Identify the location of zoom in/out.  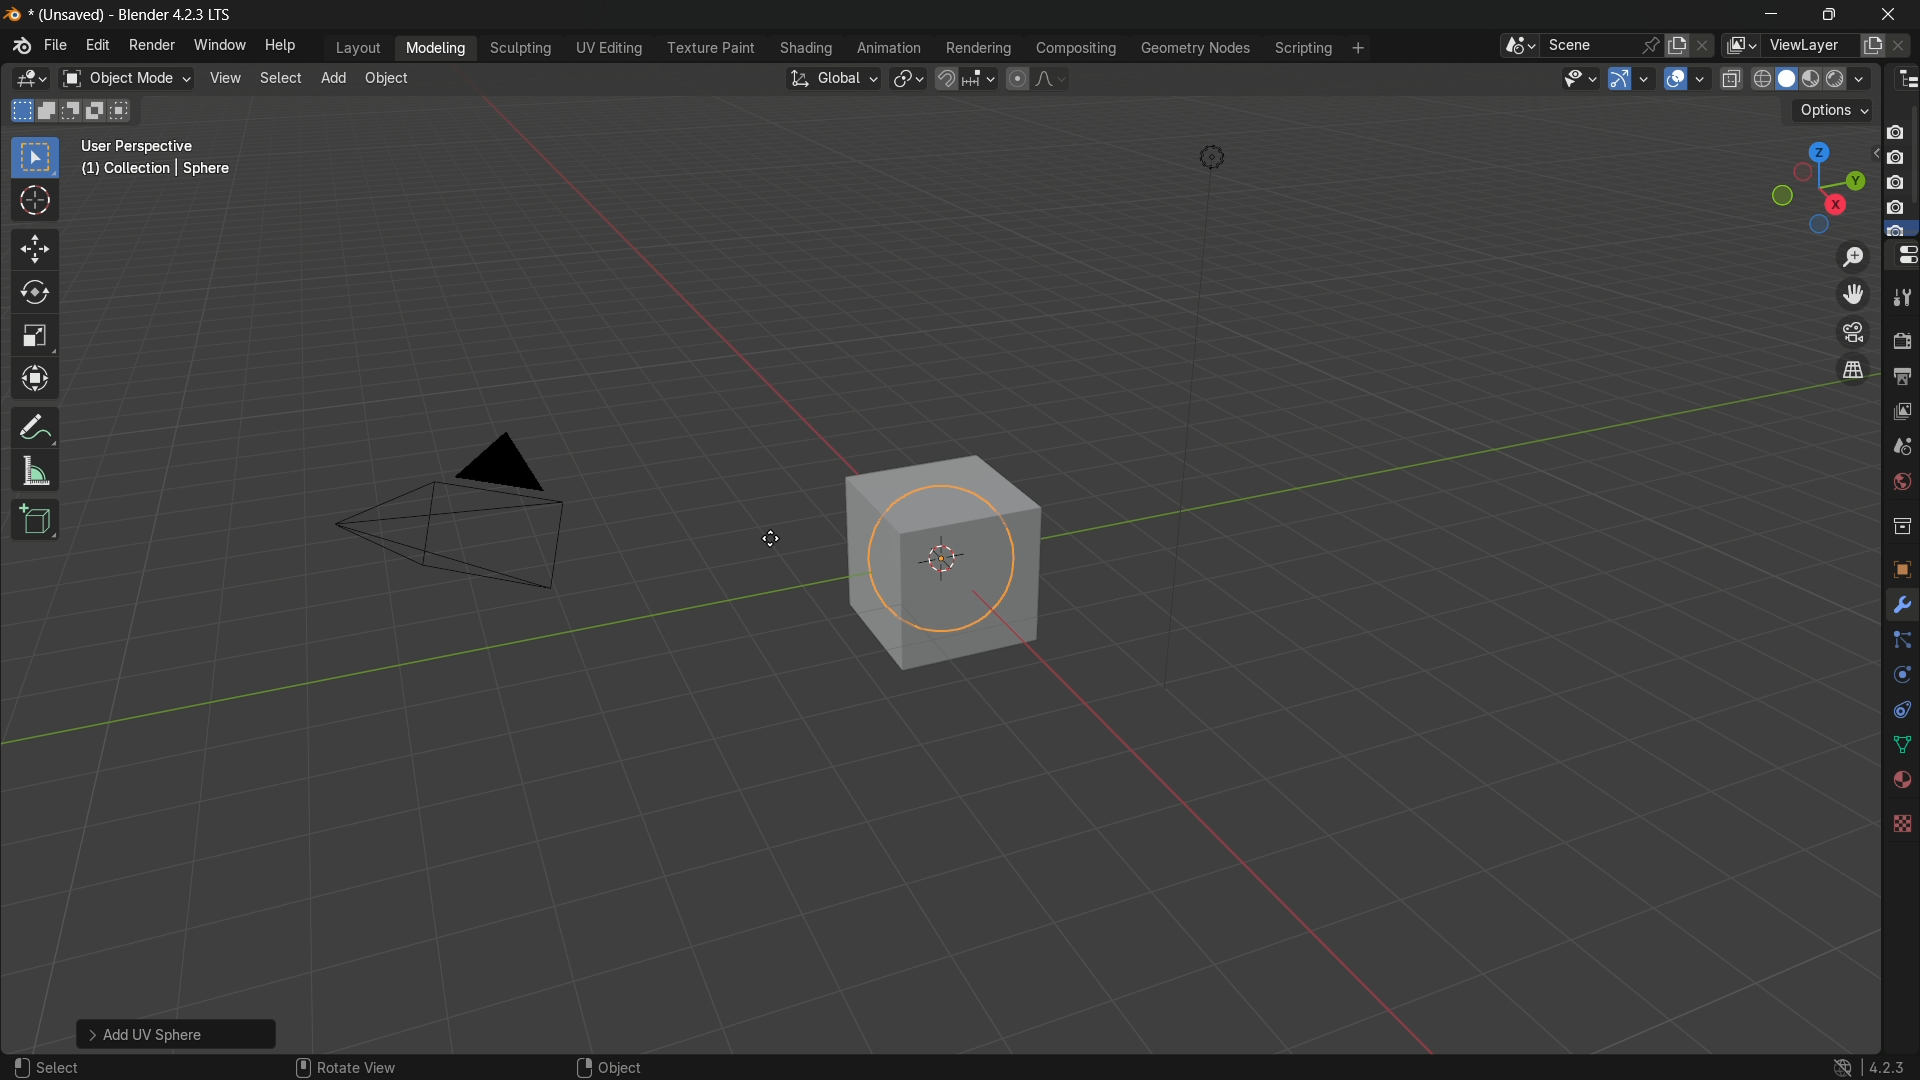
(1850, 254).